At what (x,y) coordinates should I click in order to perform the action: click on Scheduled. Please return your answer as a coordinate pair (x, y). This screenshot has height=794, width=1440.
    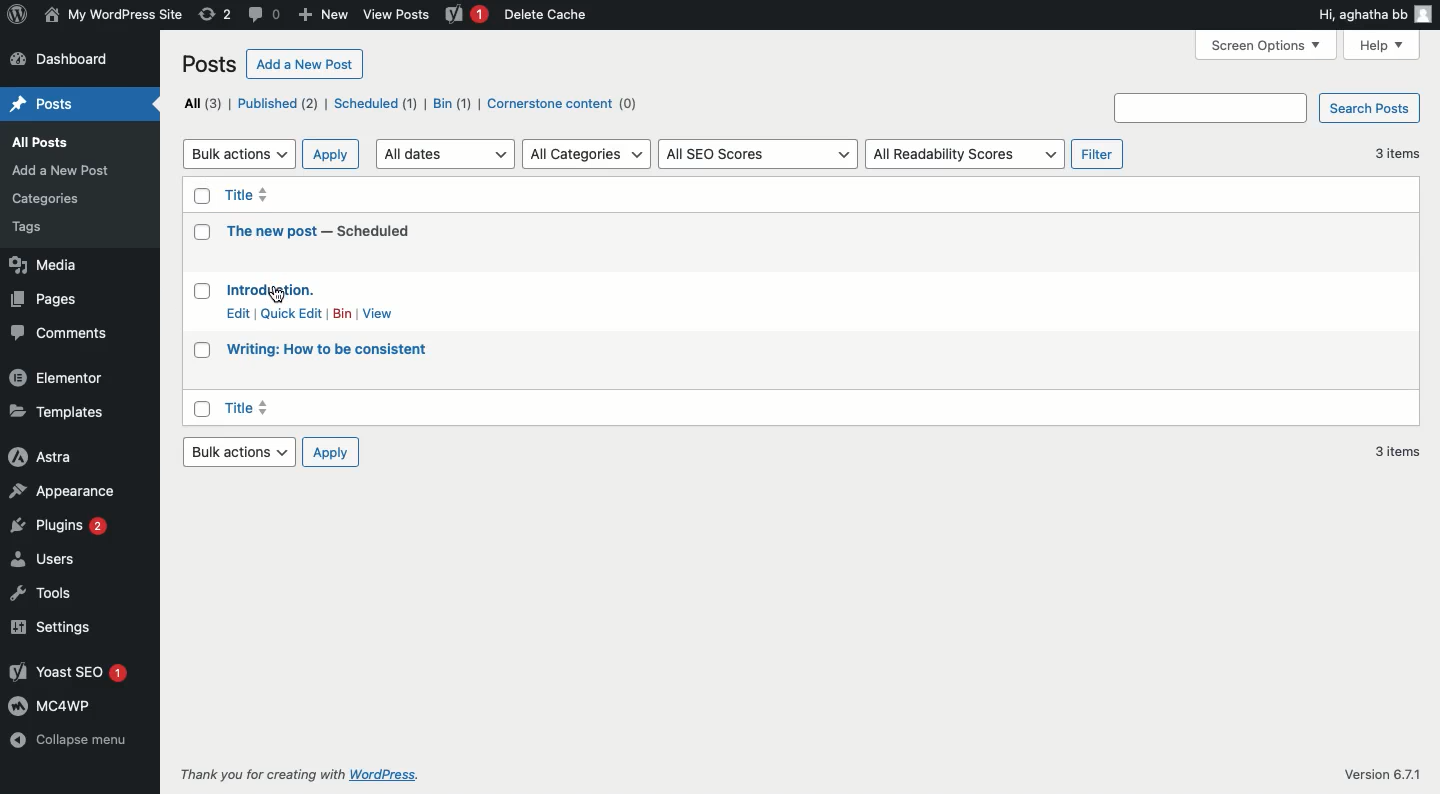
    Looking at the image, I should click on (373, 104).